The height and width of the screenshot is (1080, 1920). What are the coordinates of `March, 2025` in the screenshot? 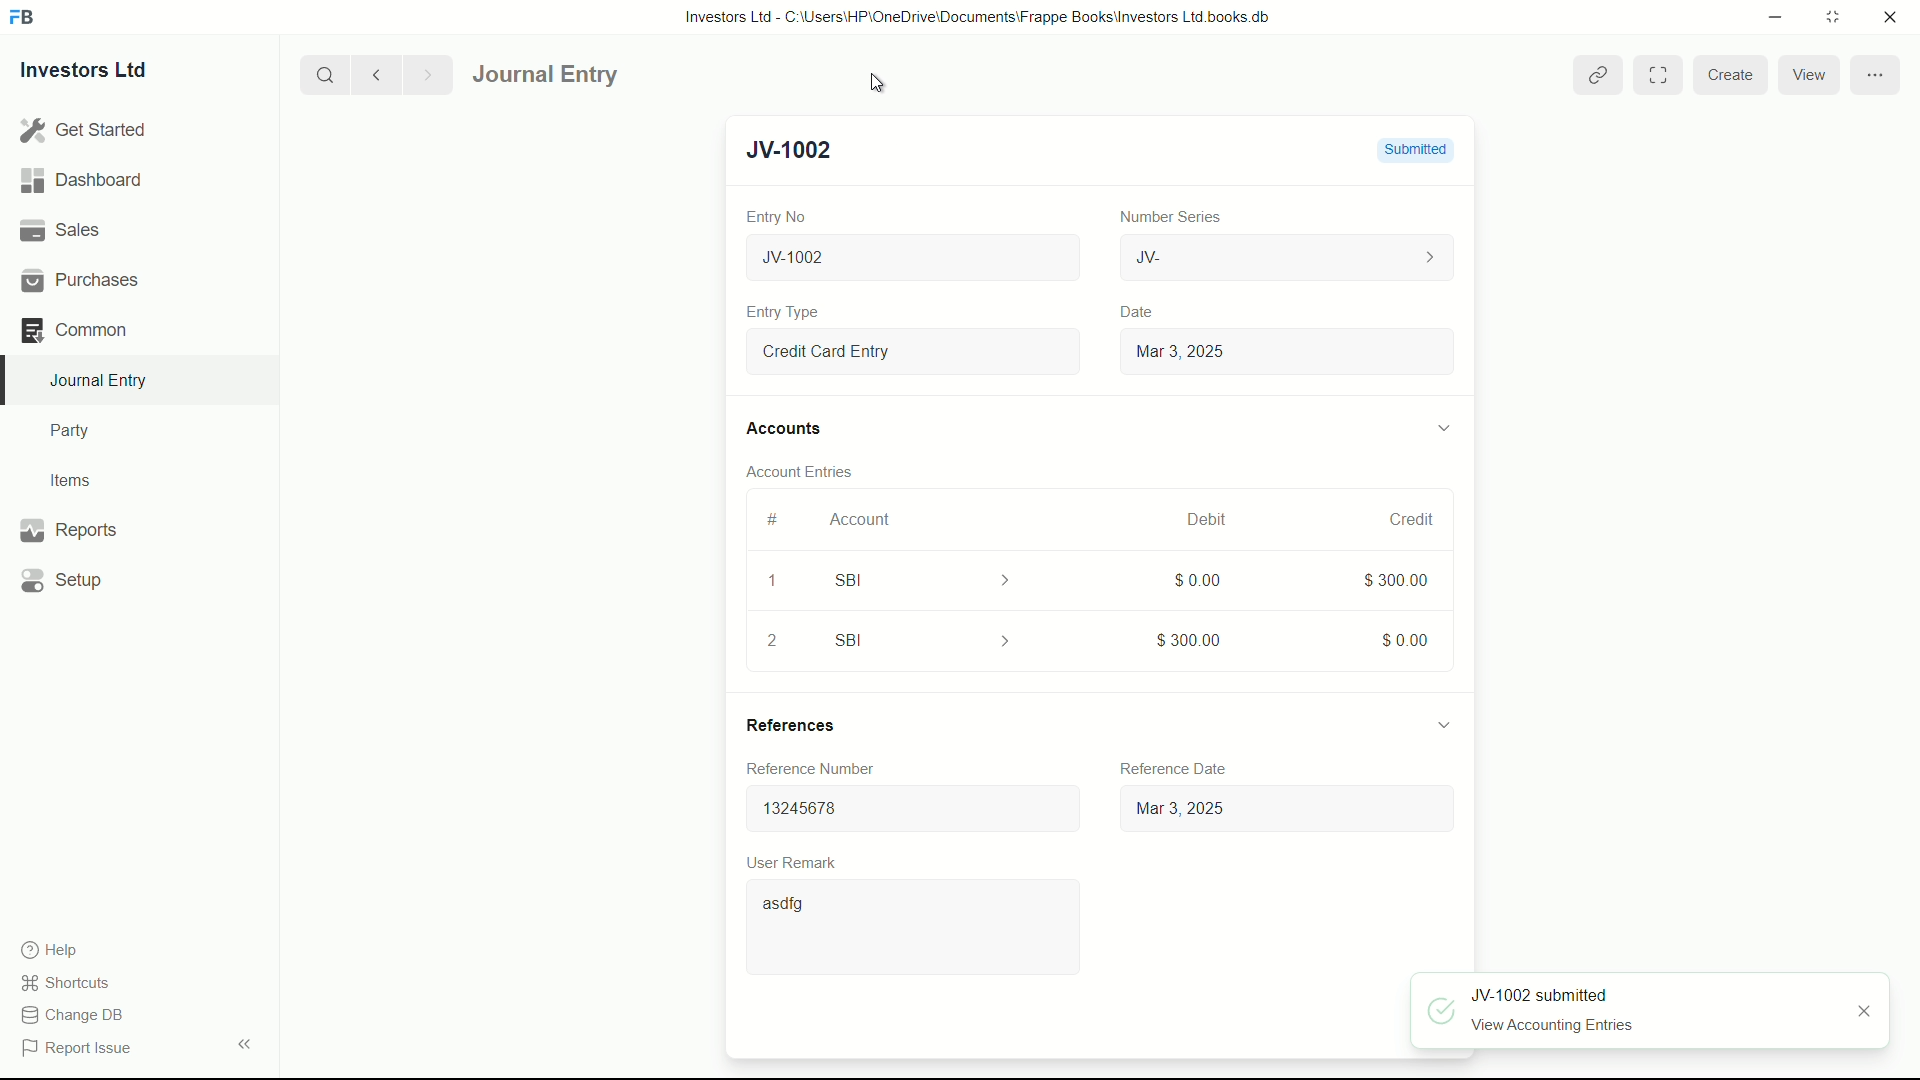 It's located at (1187, 519).